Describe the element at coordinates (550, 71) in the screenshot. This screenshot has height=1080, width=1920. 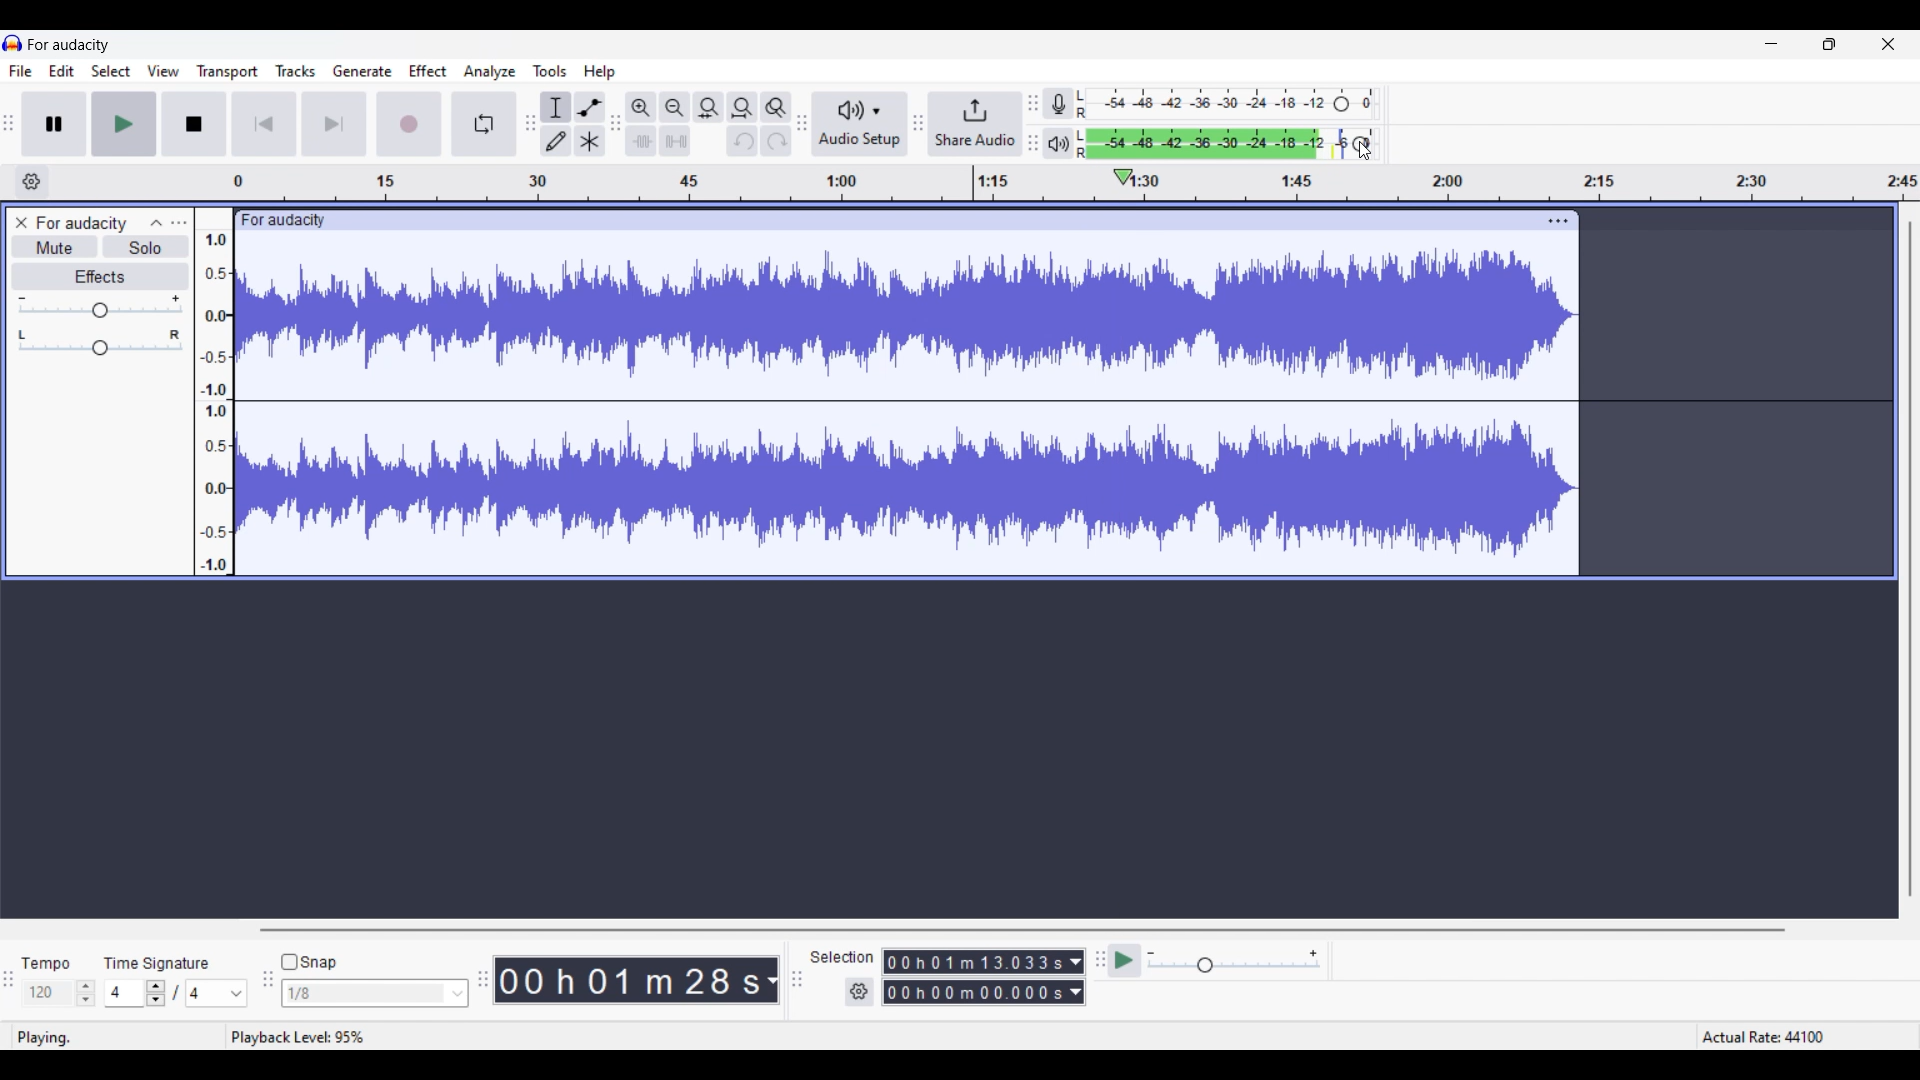
I see `Tools menu` at that location.